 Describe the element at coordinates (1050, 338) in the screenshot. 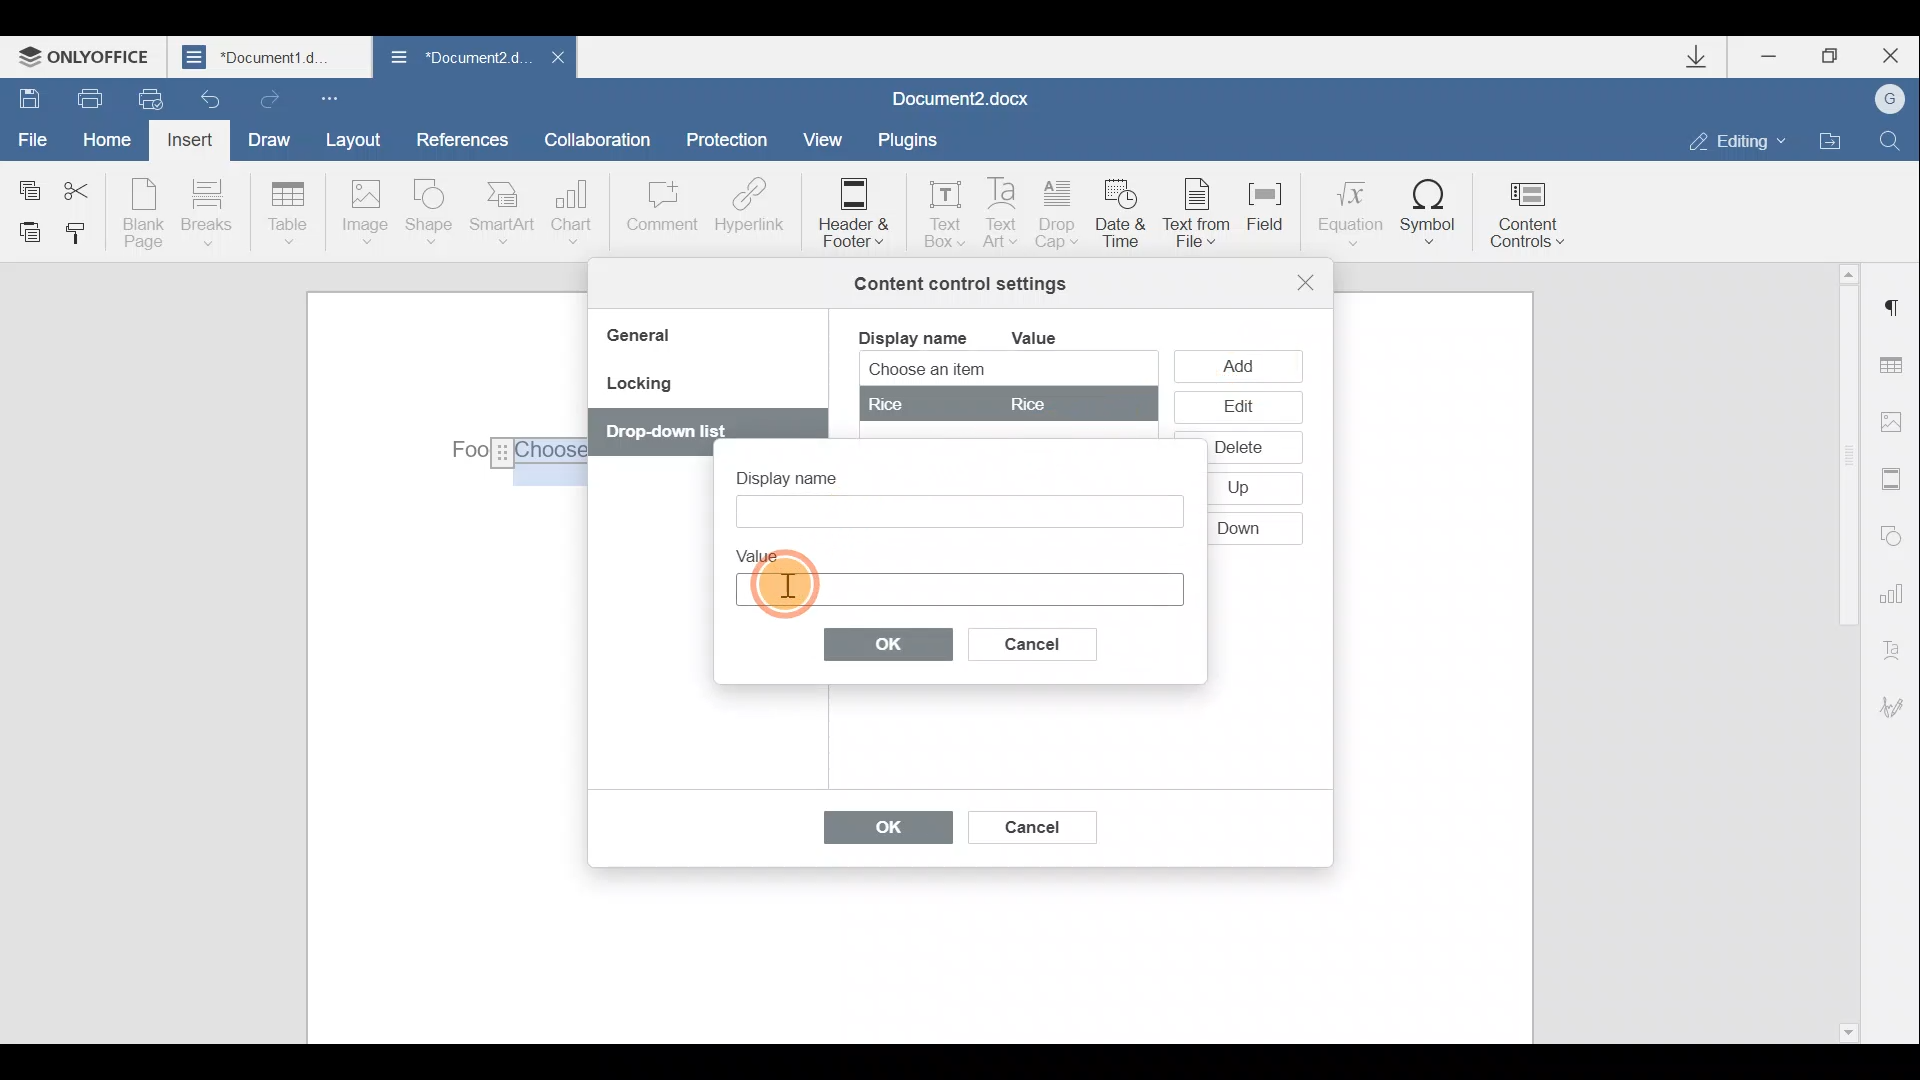

I see `Value` at that location.